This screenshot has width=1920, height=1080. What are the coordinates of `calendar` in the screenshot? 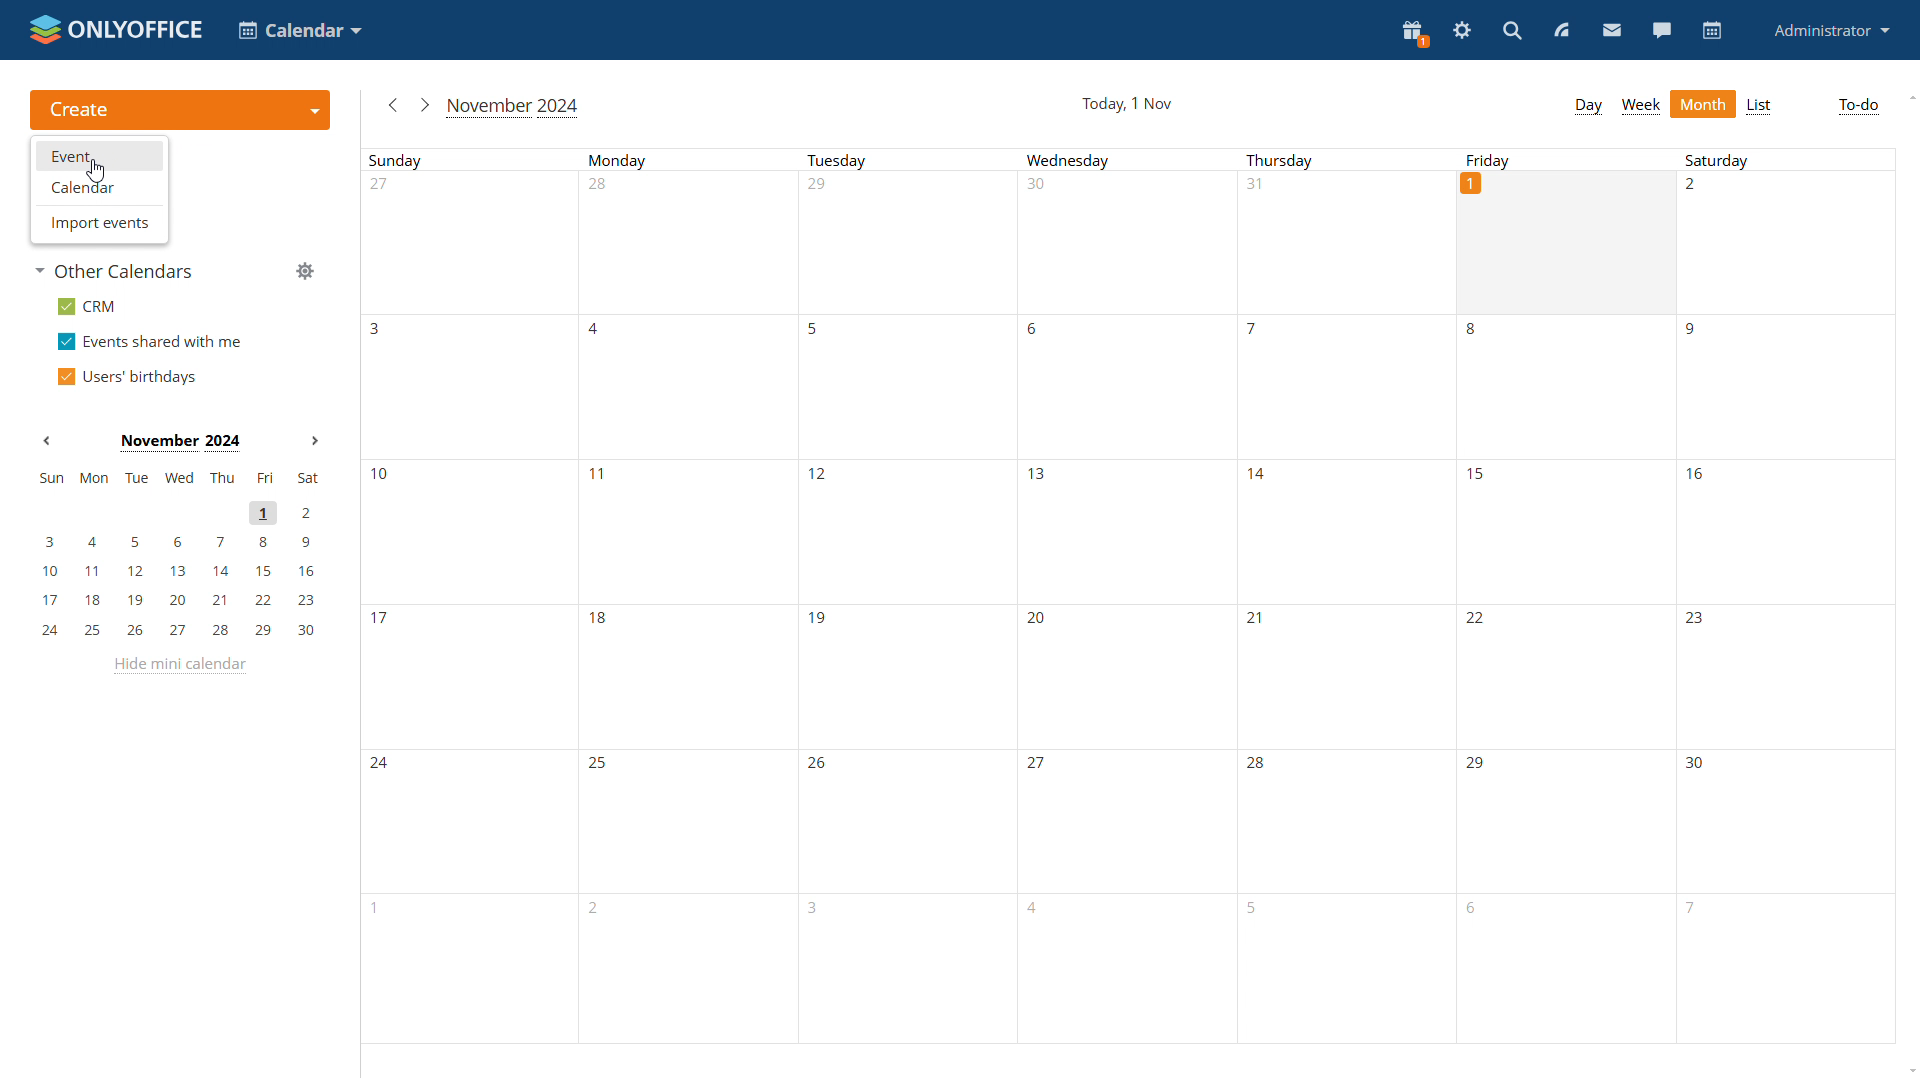 It's located at (99, 188).